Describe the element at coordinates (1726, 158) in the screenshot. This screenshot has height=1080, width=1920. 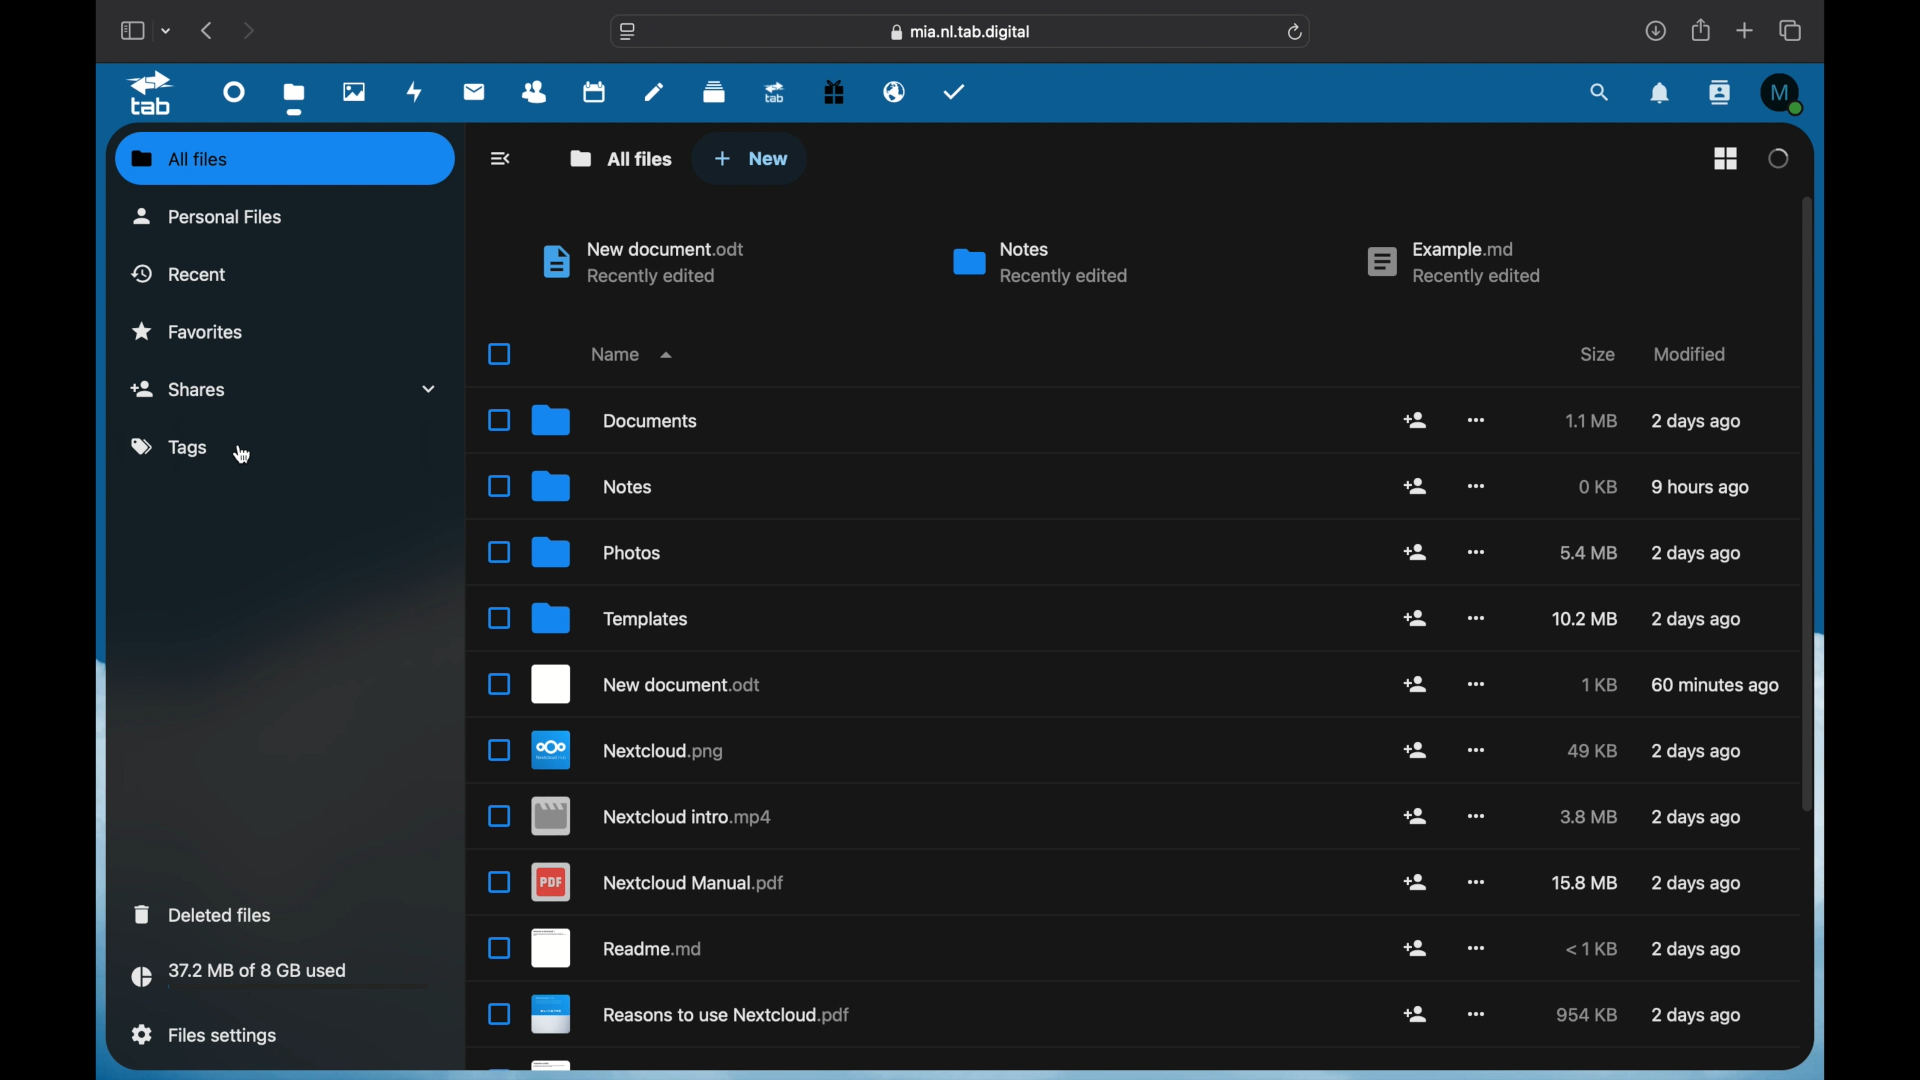
I see `grid view` at that location.